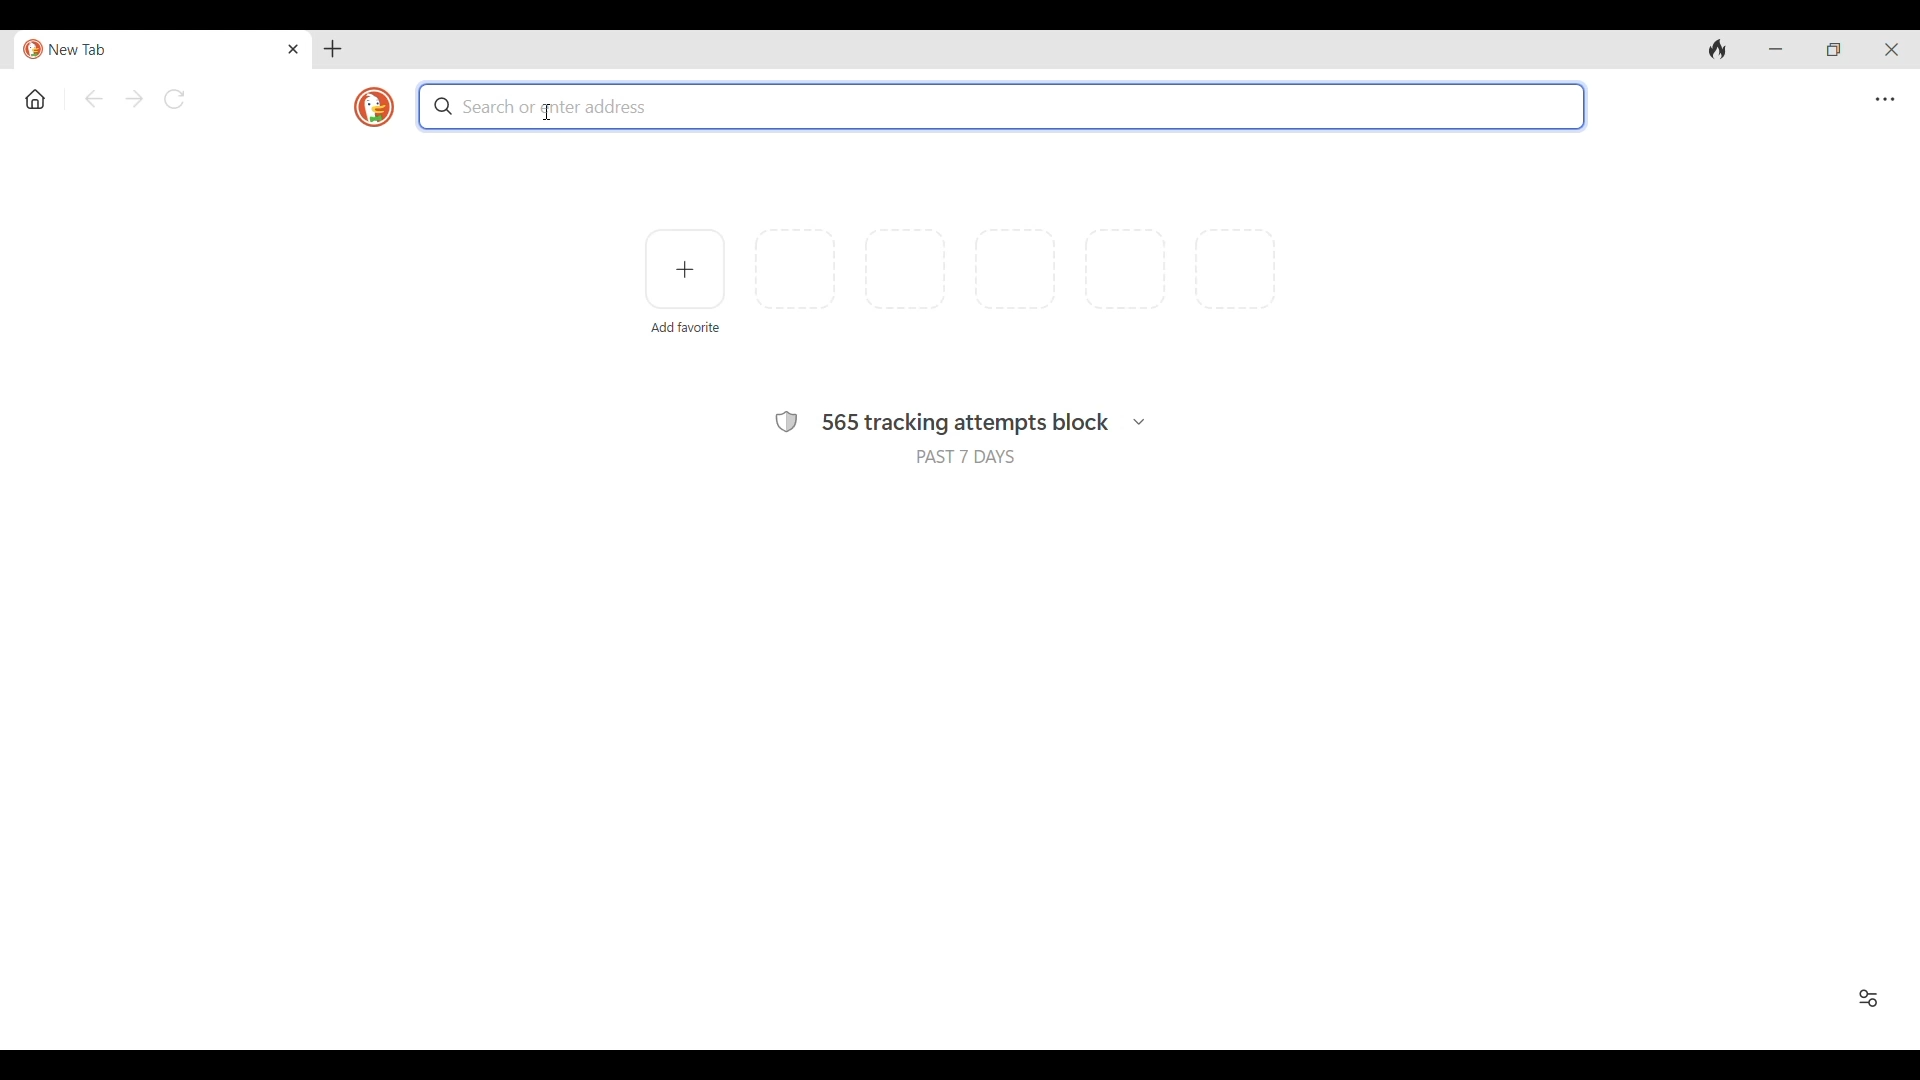  I want to click on Reload page, so click(174, 99).